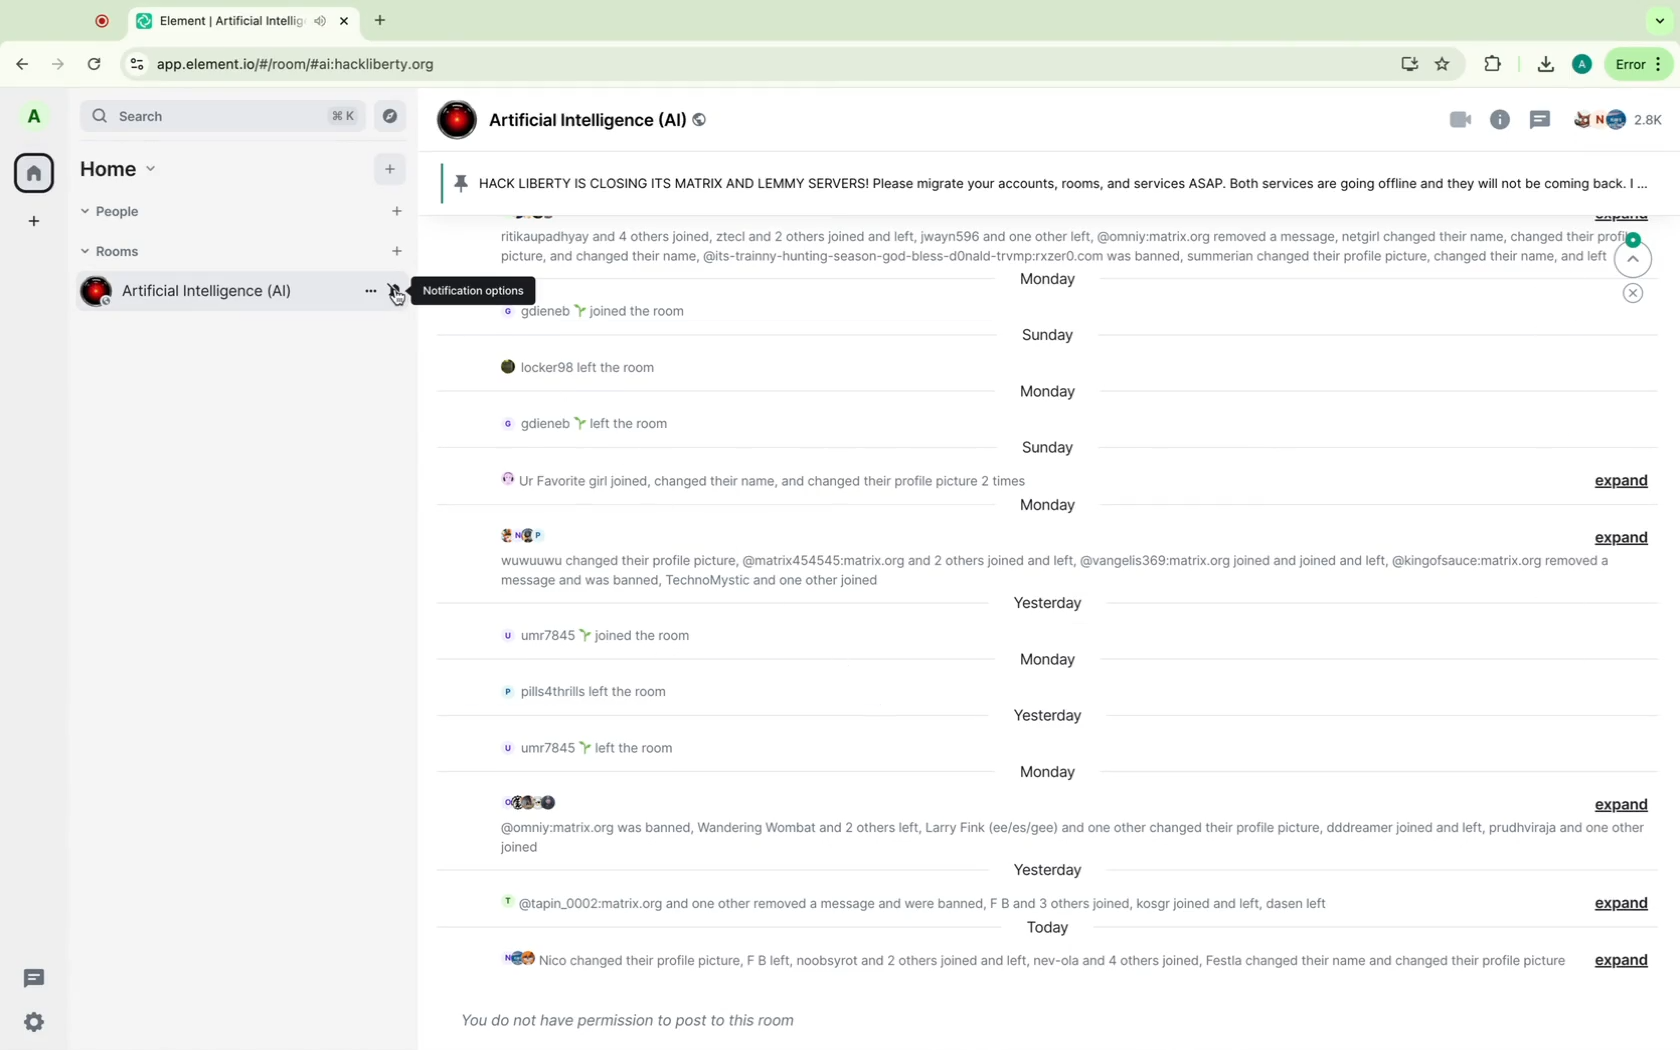 Image resolution: width=1680 pixels, height=1050 pixels. I want to click on favorites, so click(1446, 61).